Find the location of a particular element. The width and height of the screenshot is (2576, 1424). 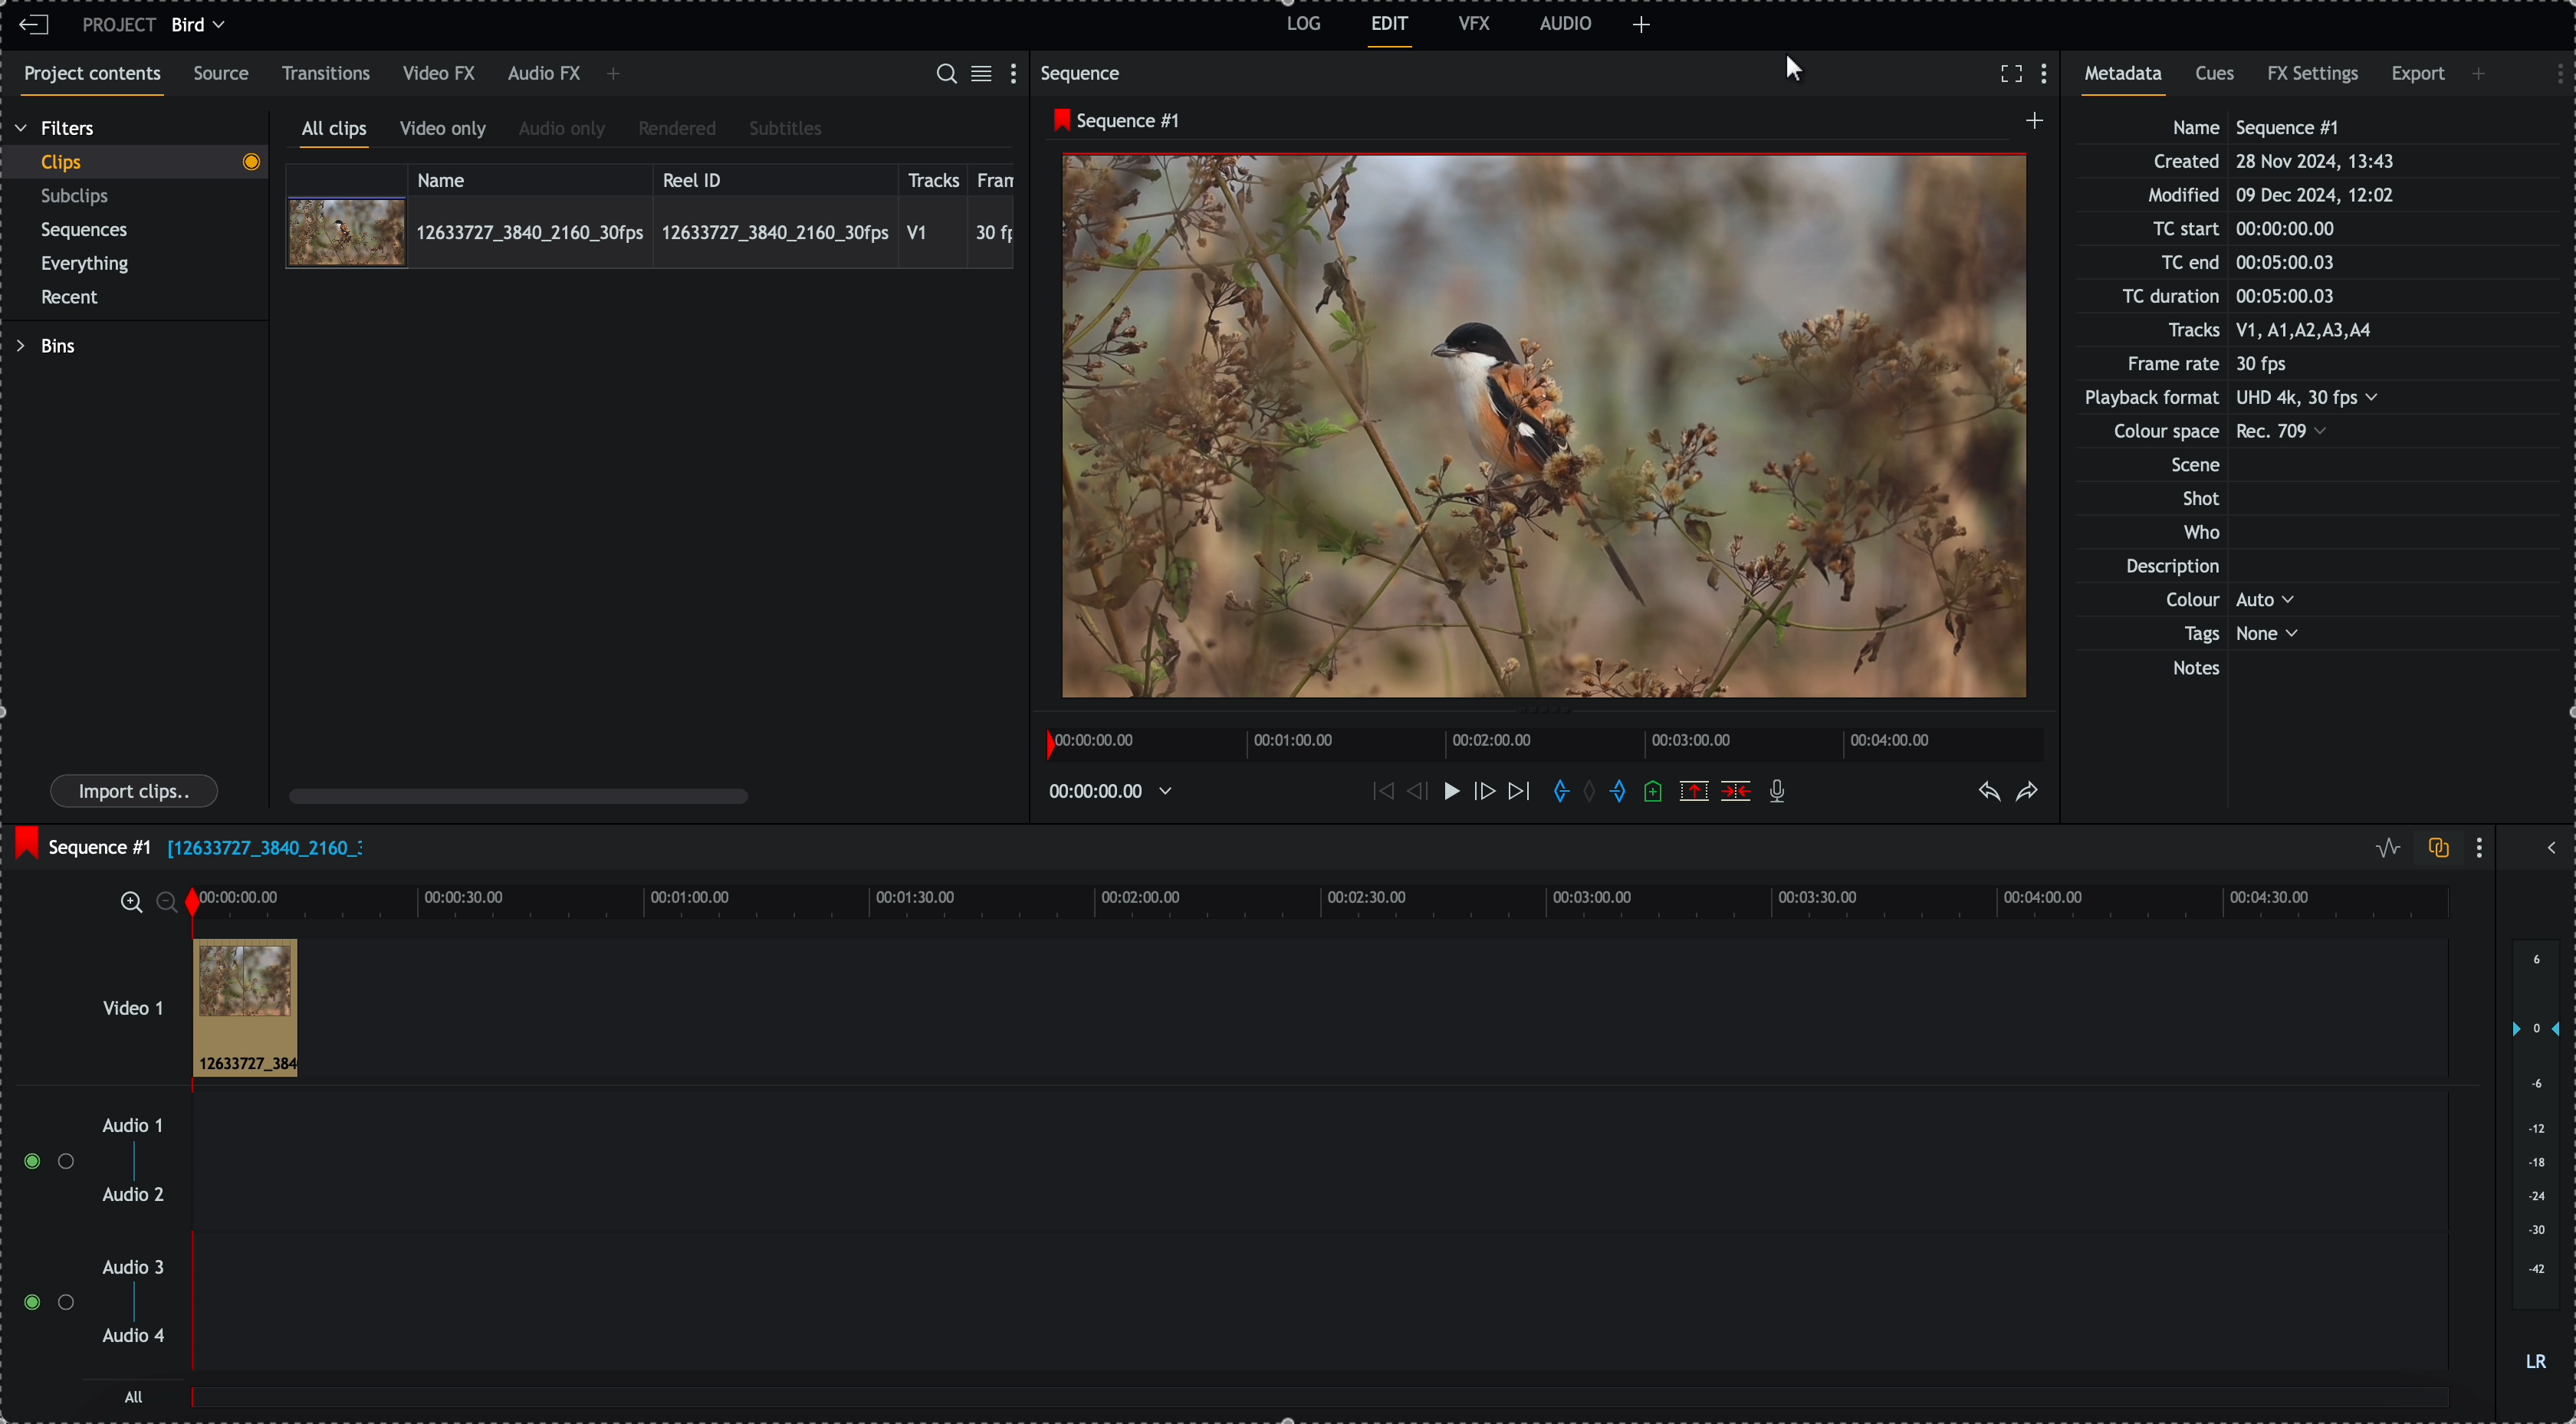

toggle between list and tile view is located at coordinates (985, 75).